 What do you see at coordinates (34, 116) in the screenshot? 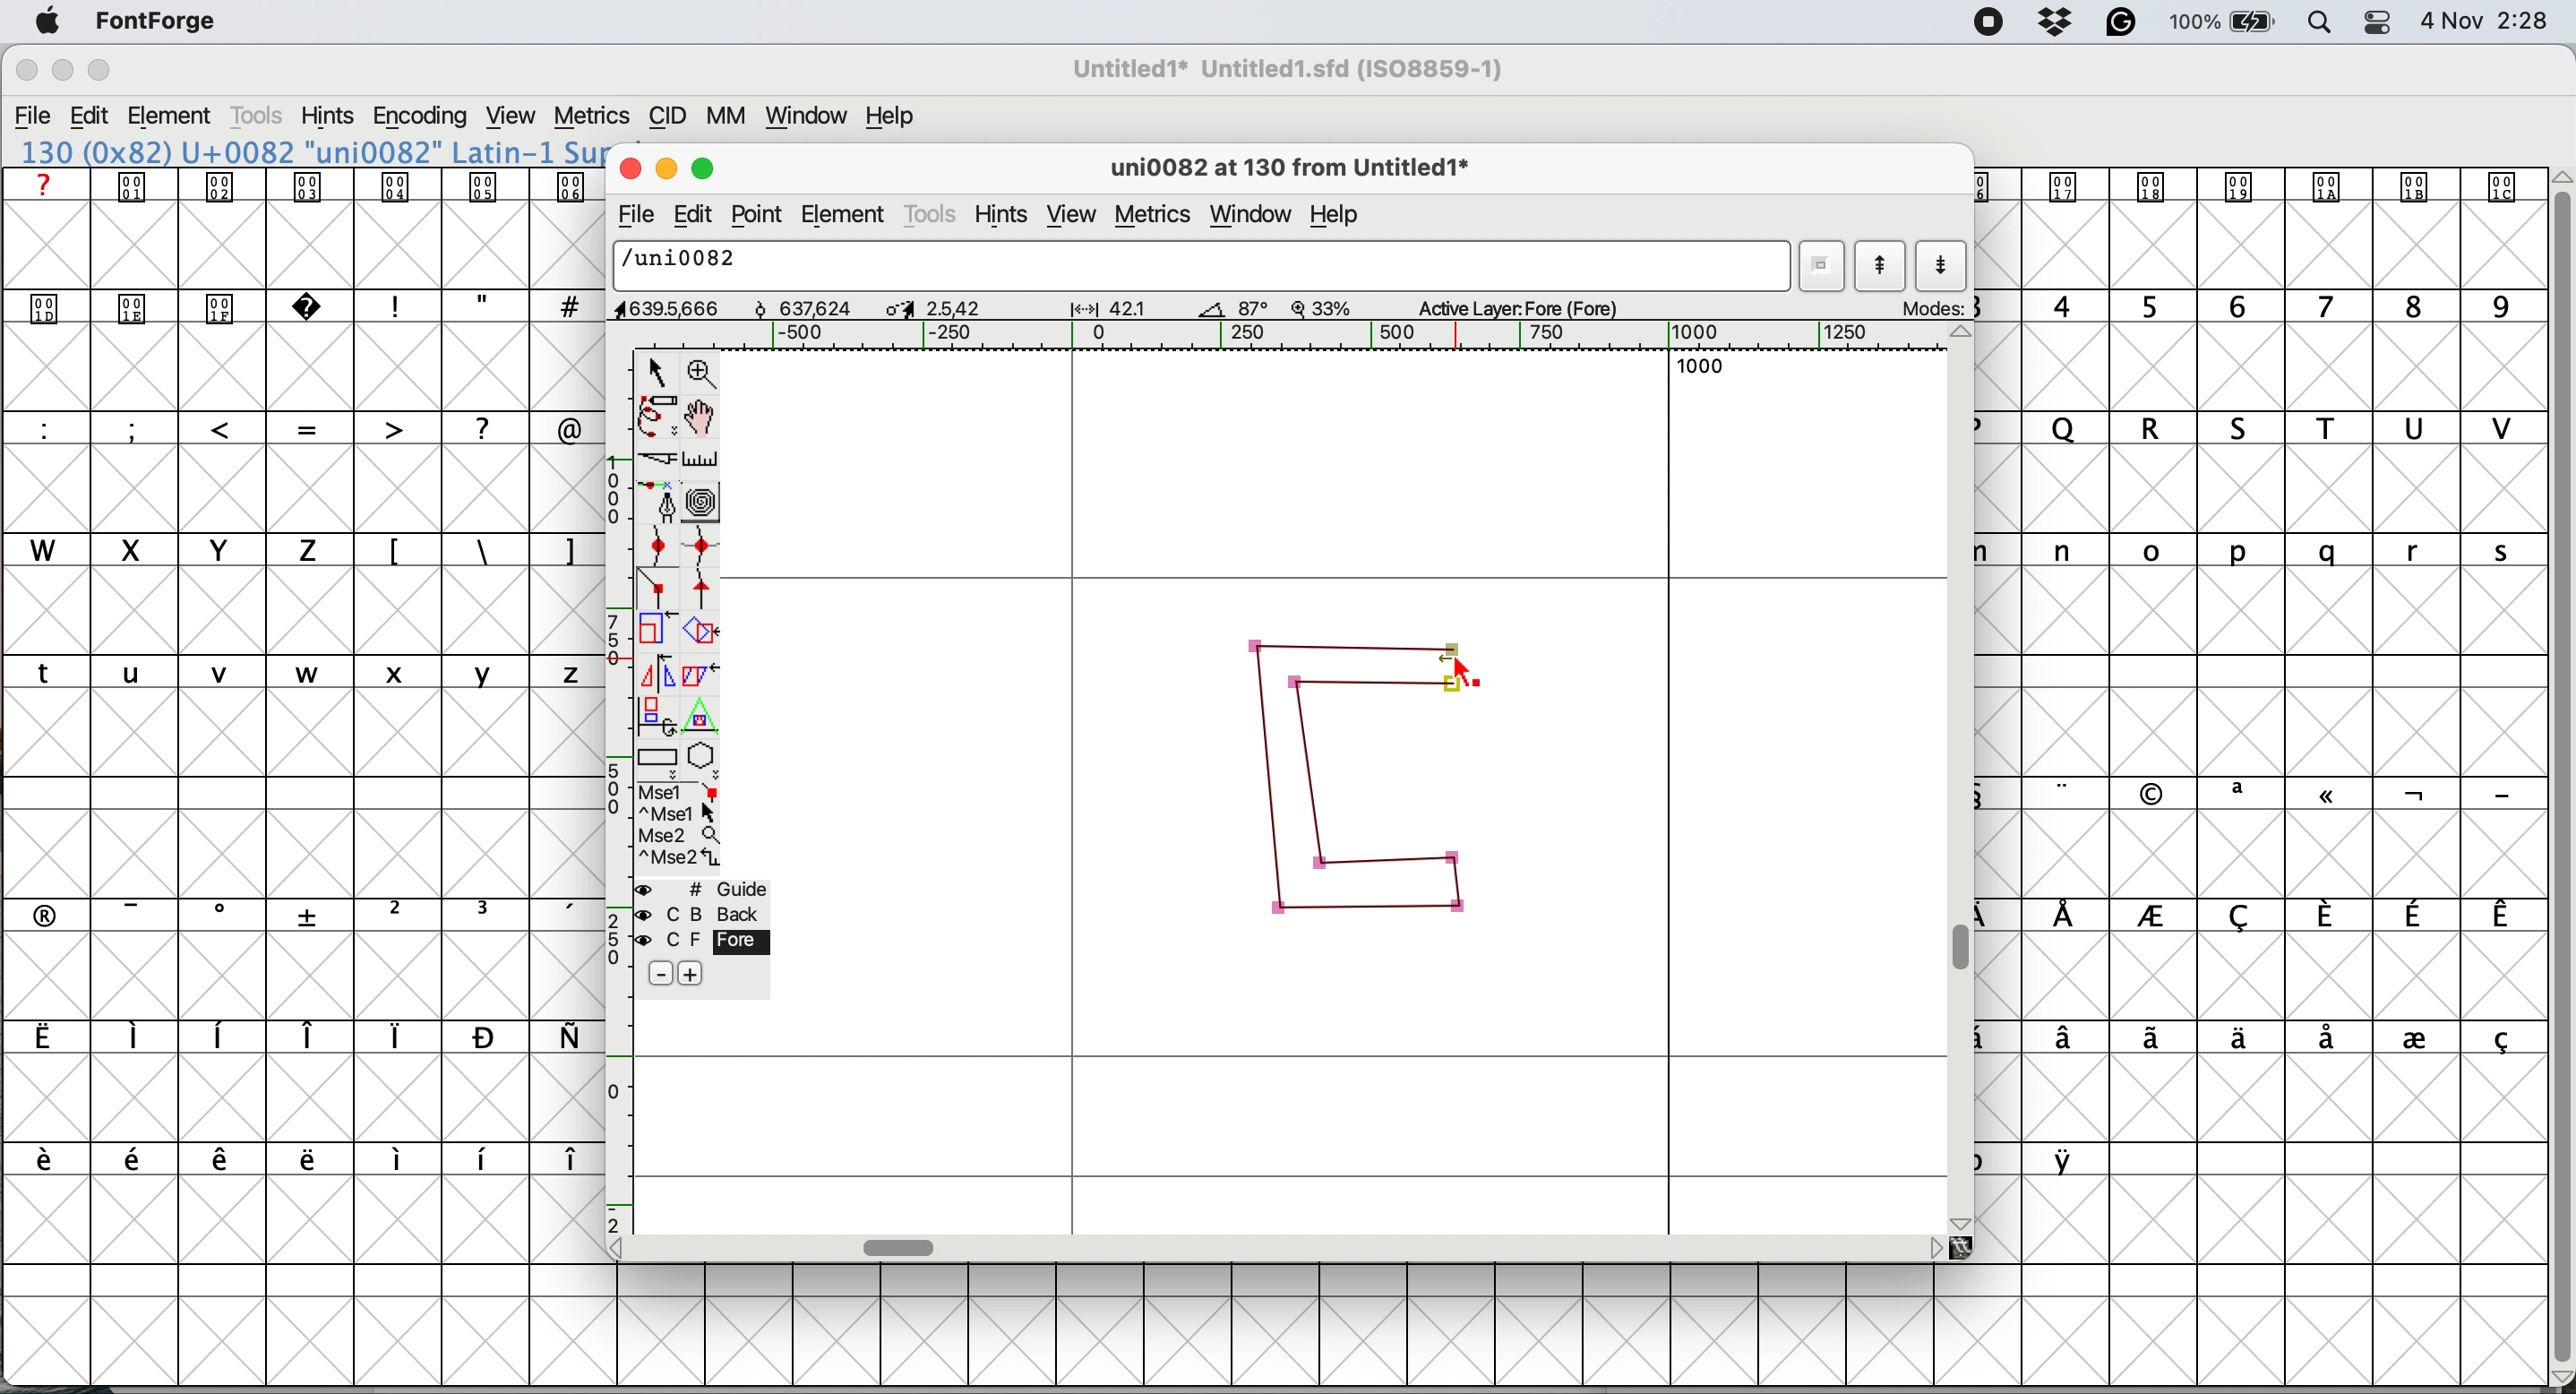
I see `file` at bounding box center [34, 116].